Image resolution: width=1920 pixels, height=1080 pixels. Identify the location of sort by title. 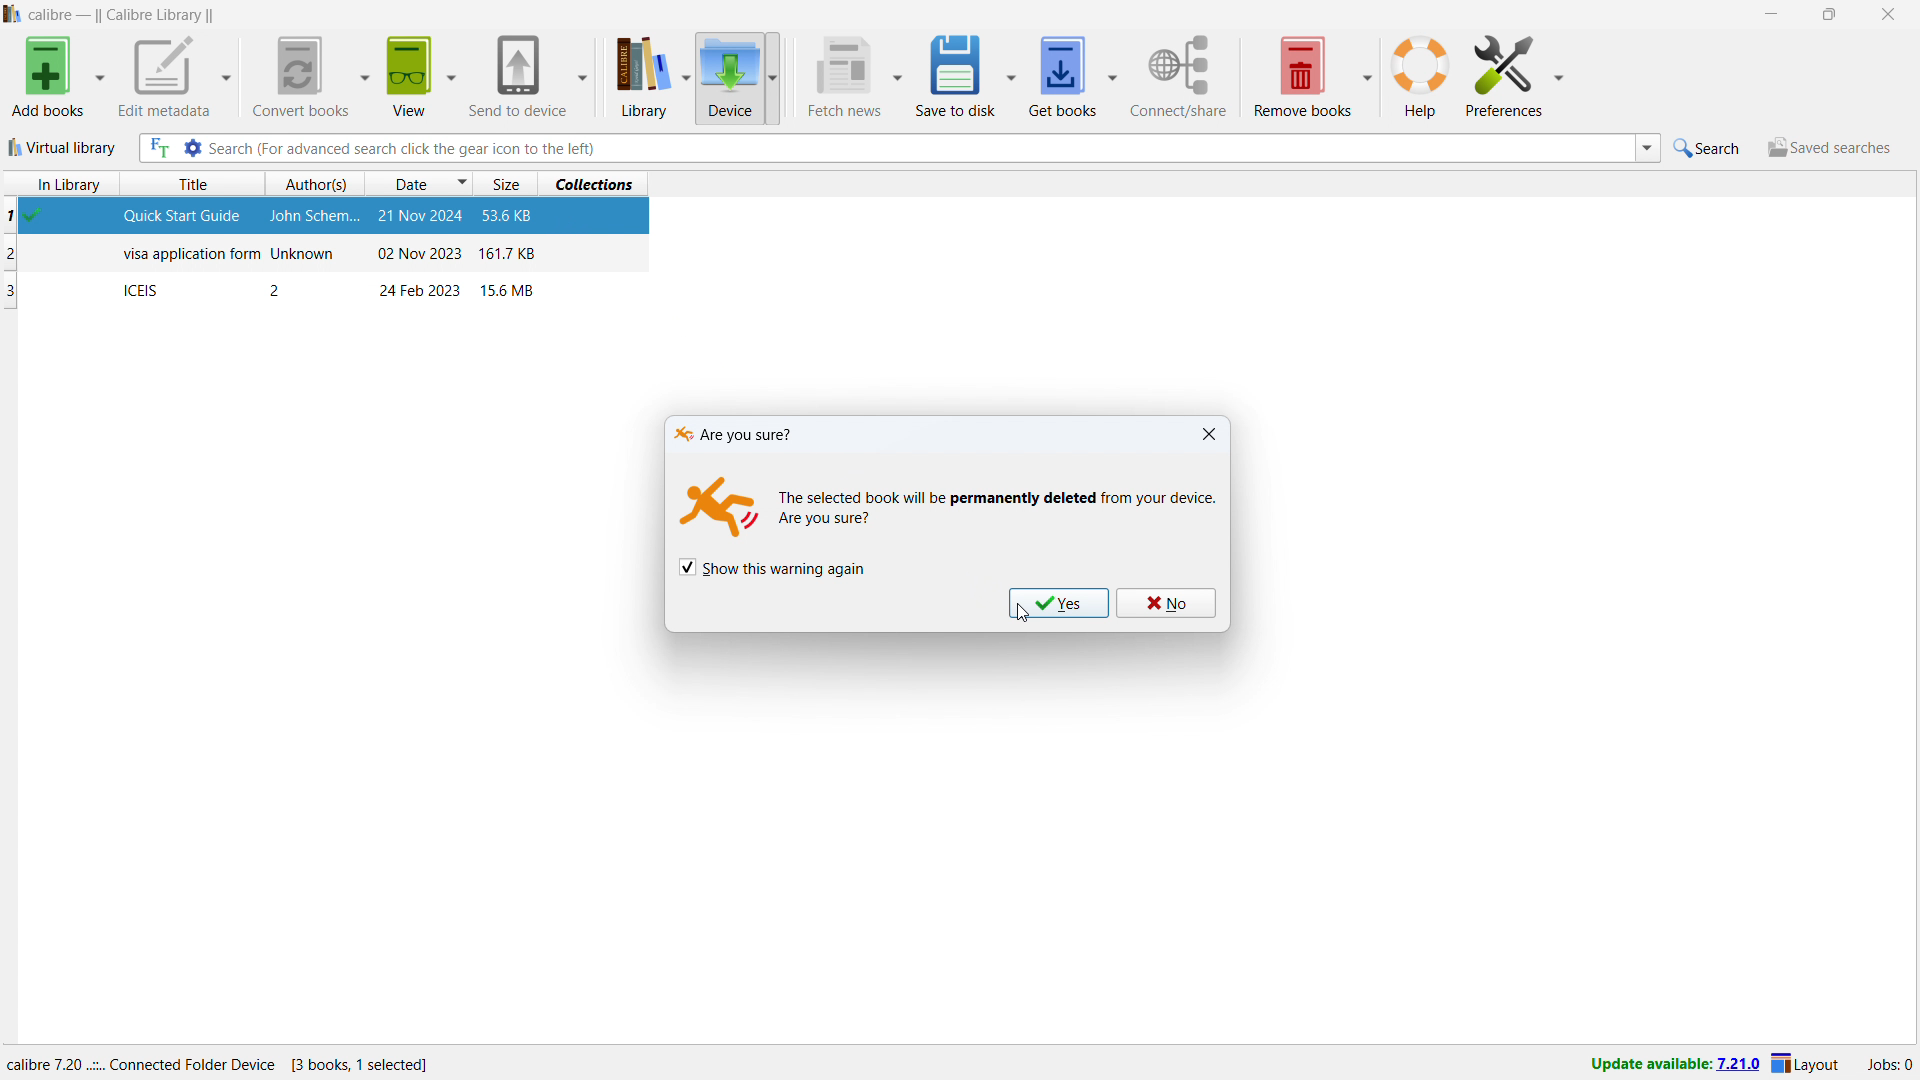
(200, 184).